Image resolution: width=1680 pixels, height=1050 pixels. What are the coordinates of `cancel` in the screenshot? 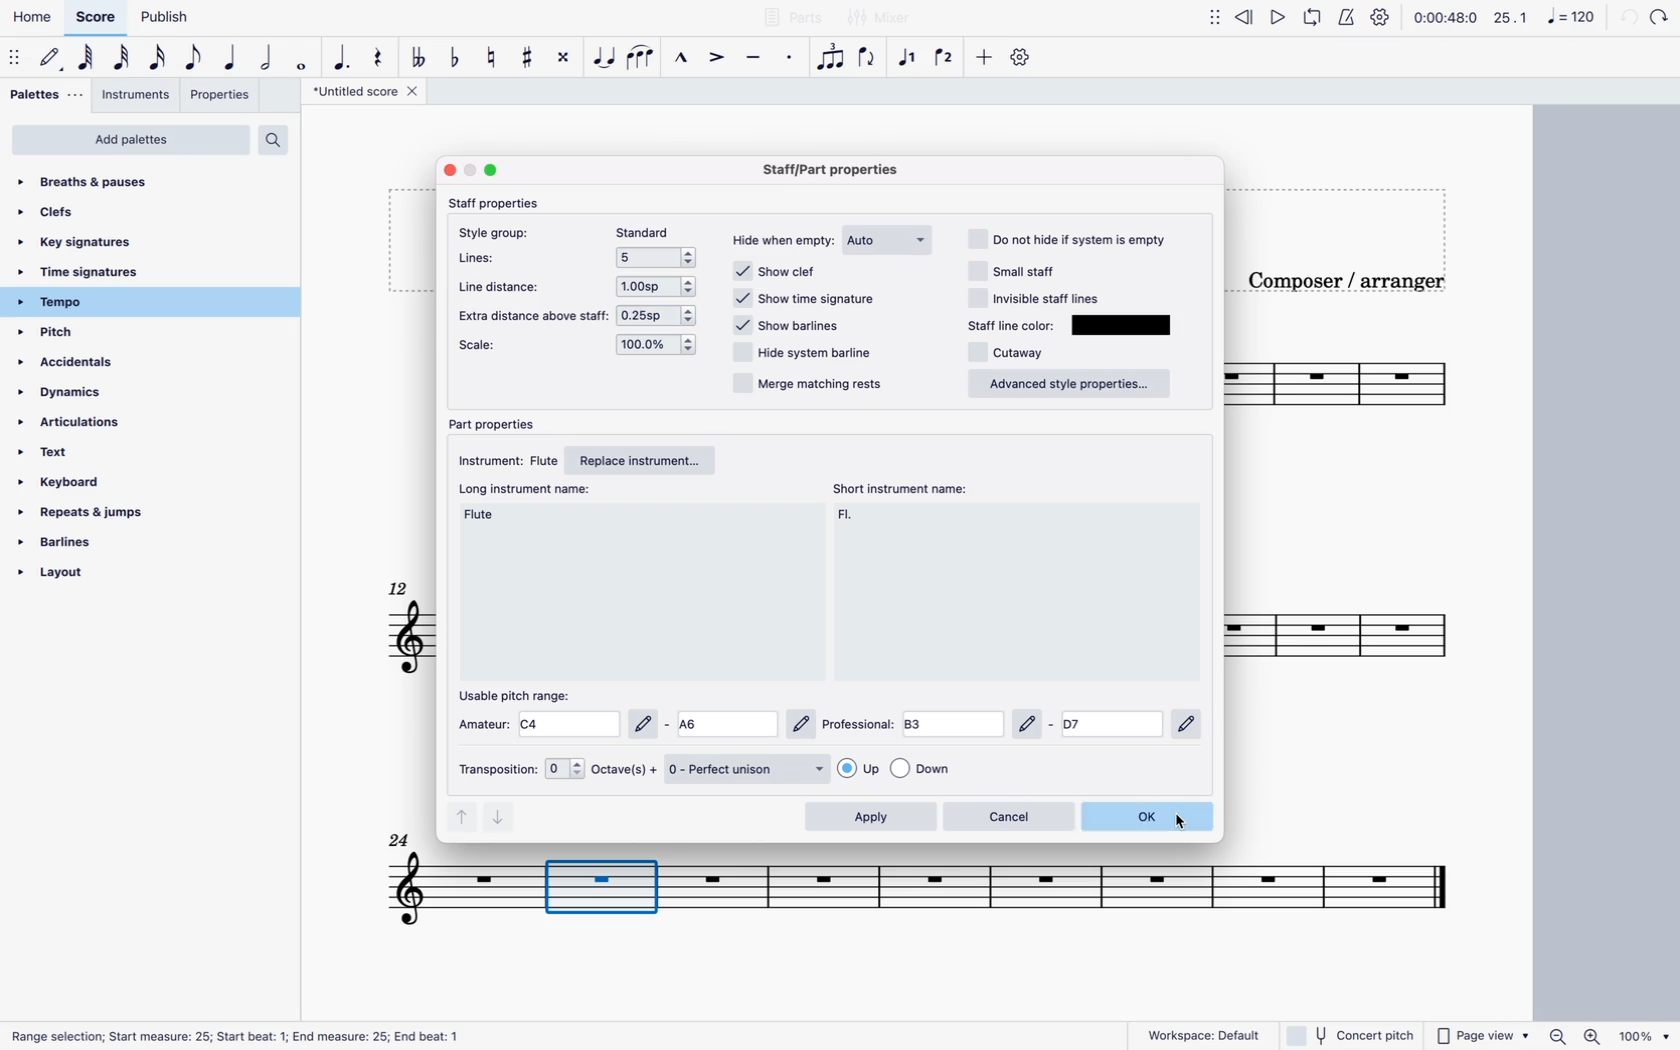 It's located at (1009, 816).